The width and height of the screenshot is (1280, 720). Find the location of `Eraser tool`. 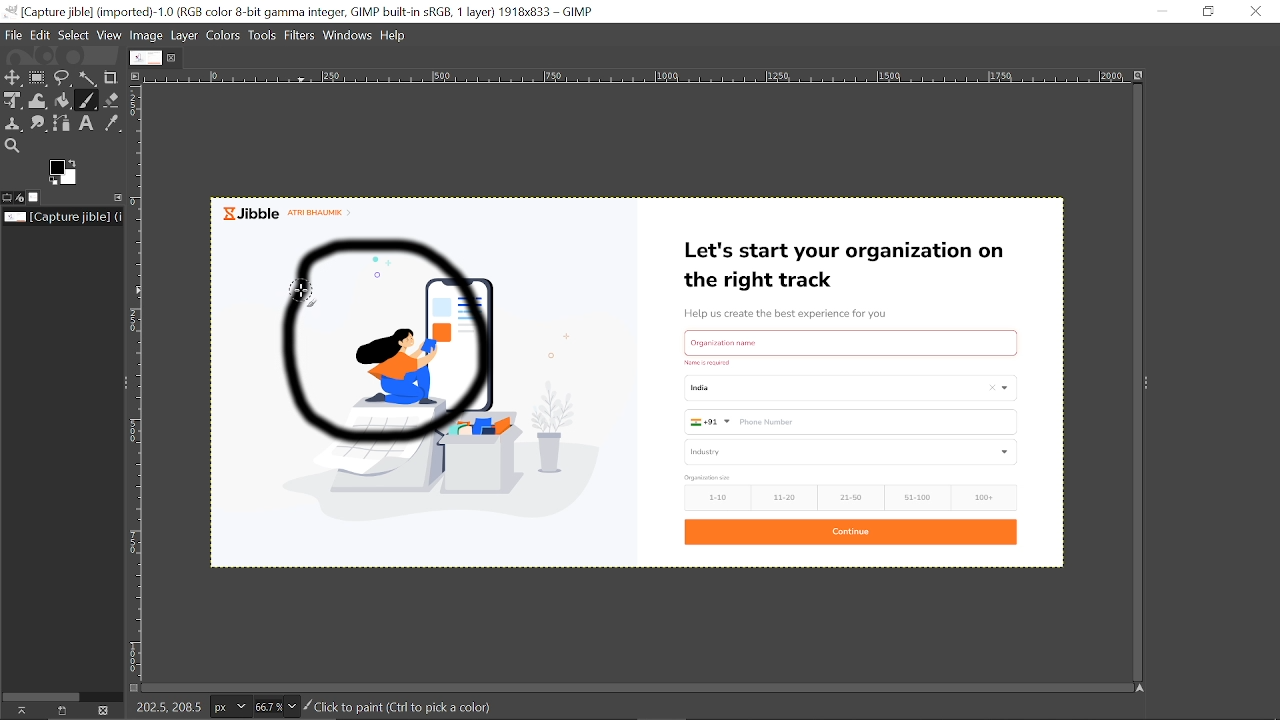

Eraser tool is located at coordinates (112, 100).